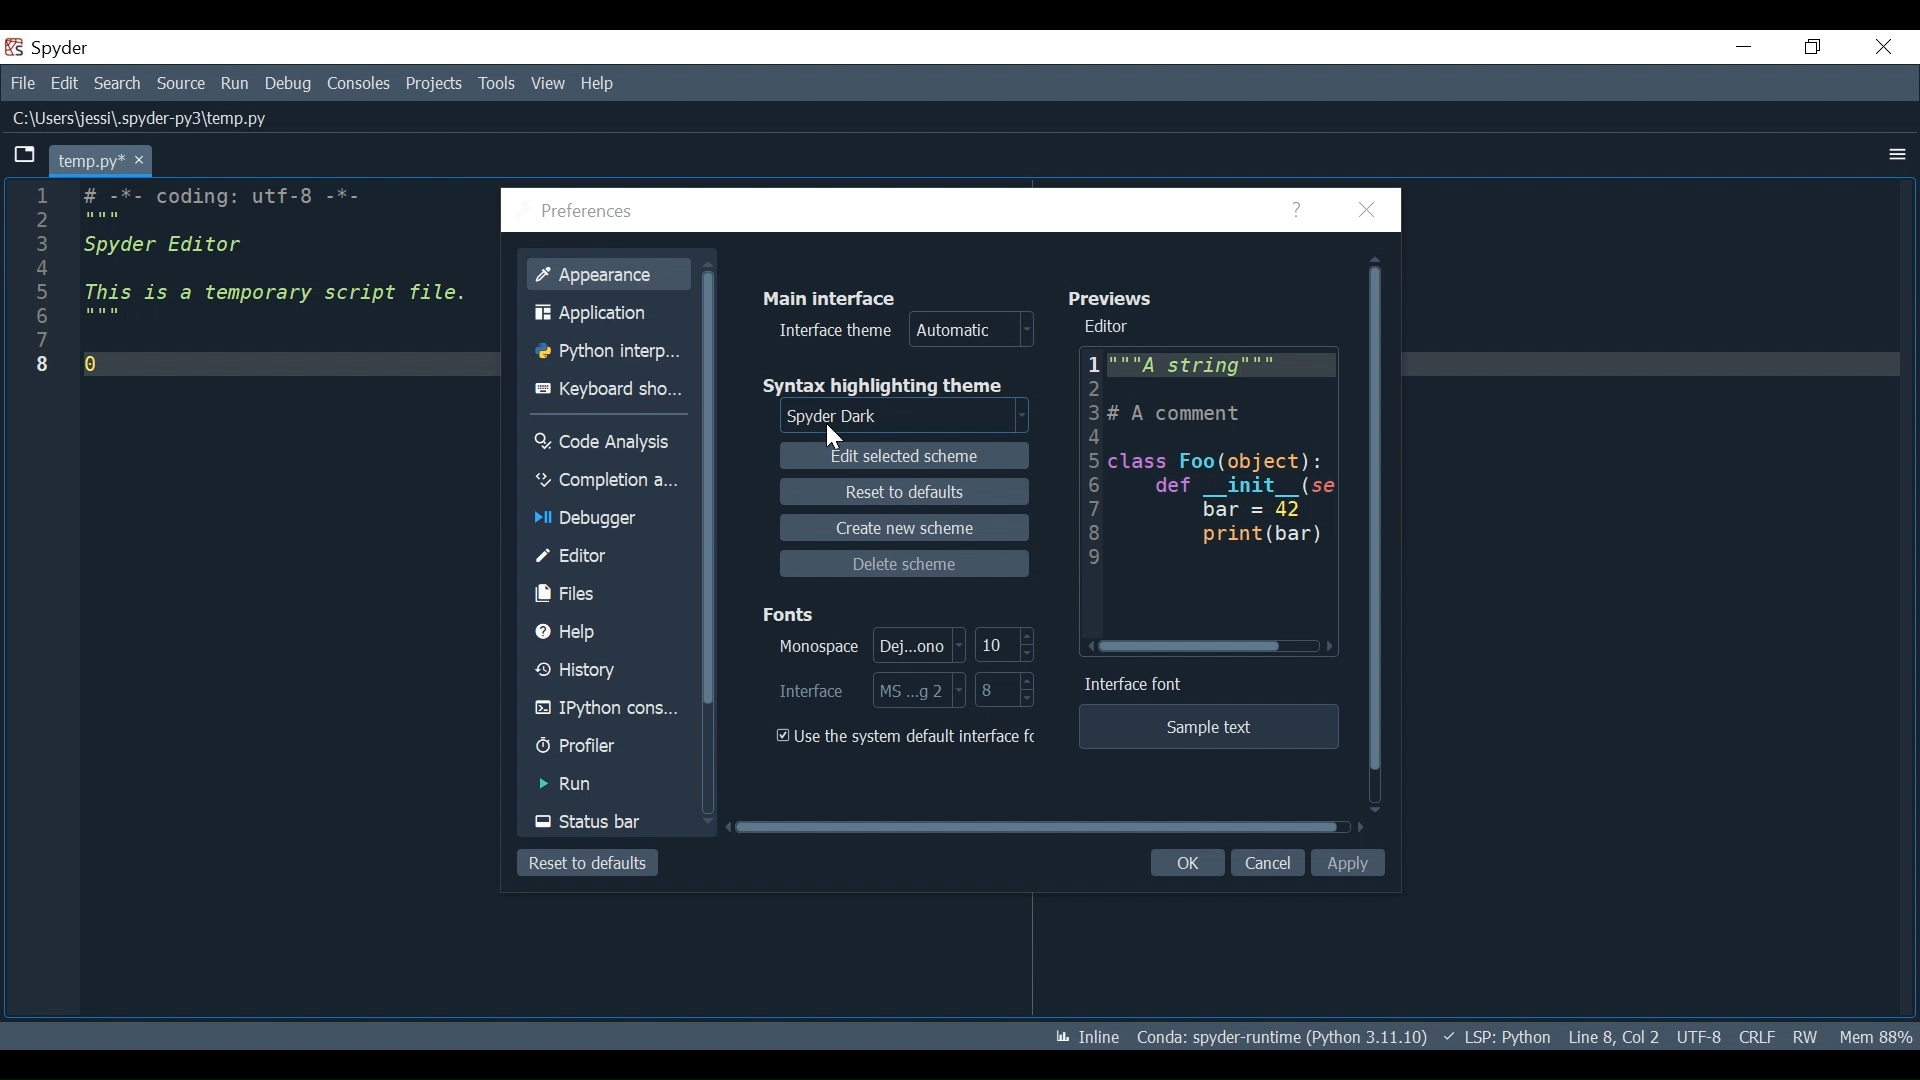 The image size is (1920, 1080). I want to click on Vertical Scroll bar, so click(1377, 519).